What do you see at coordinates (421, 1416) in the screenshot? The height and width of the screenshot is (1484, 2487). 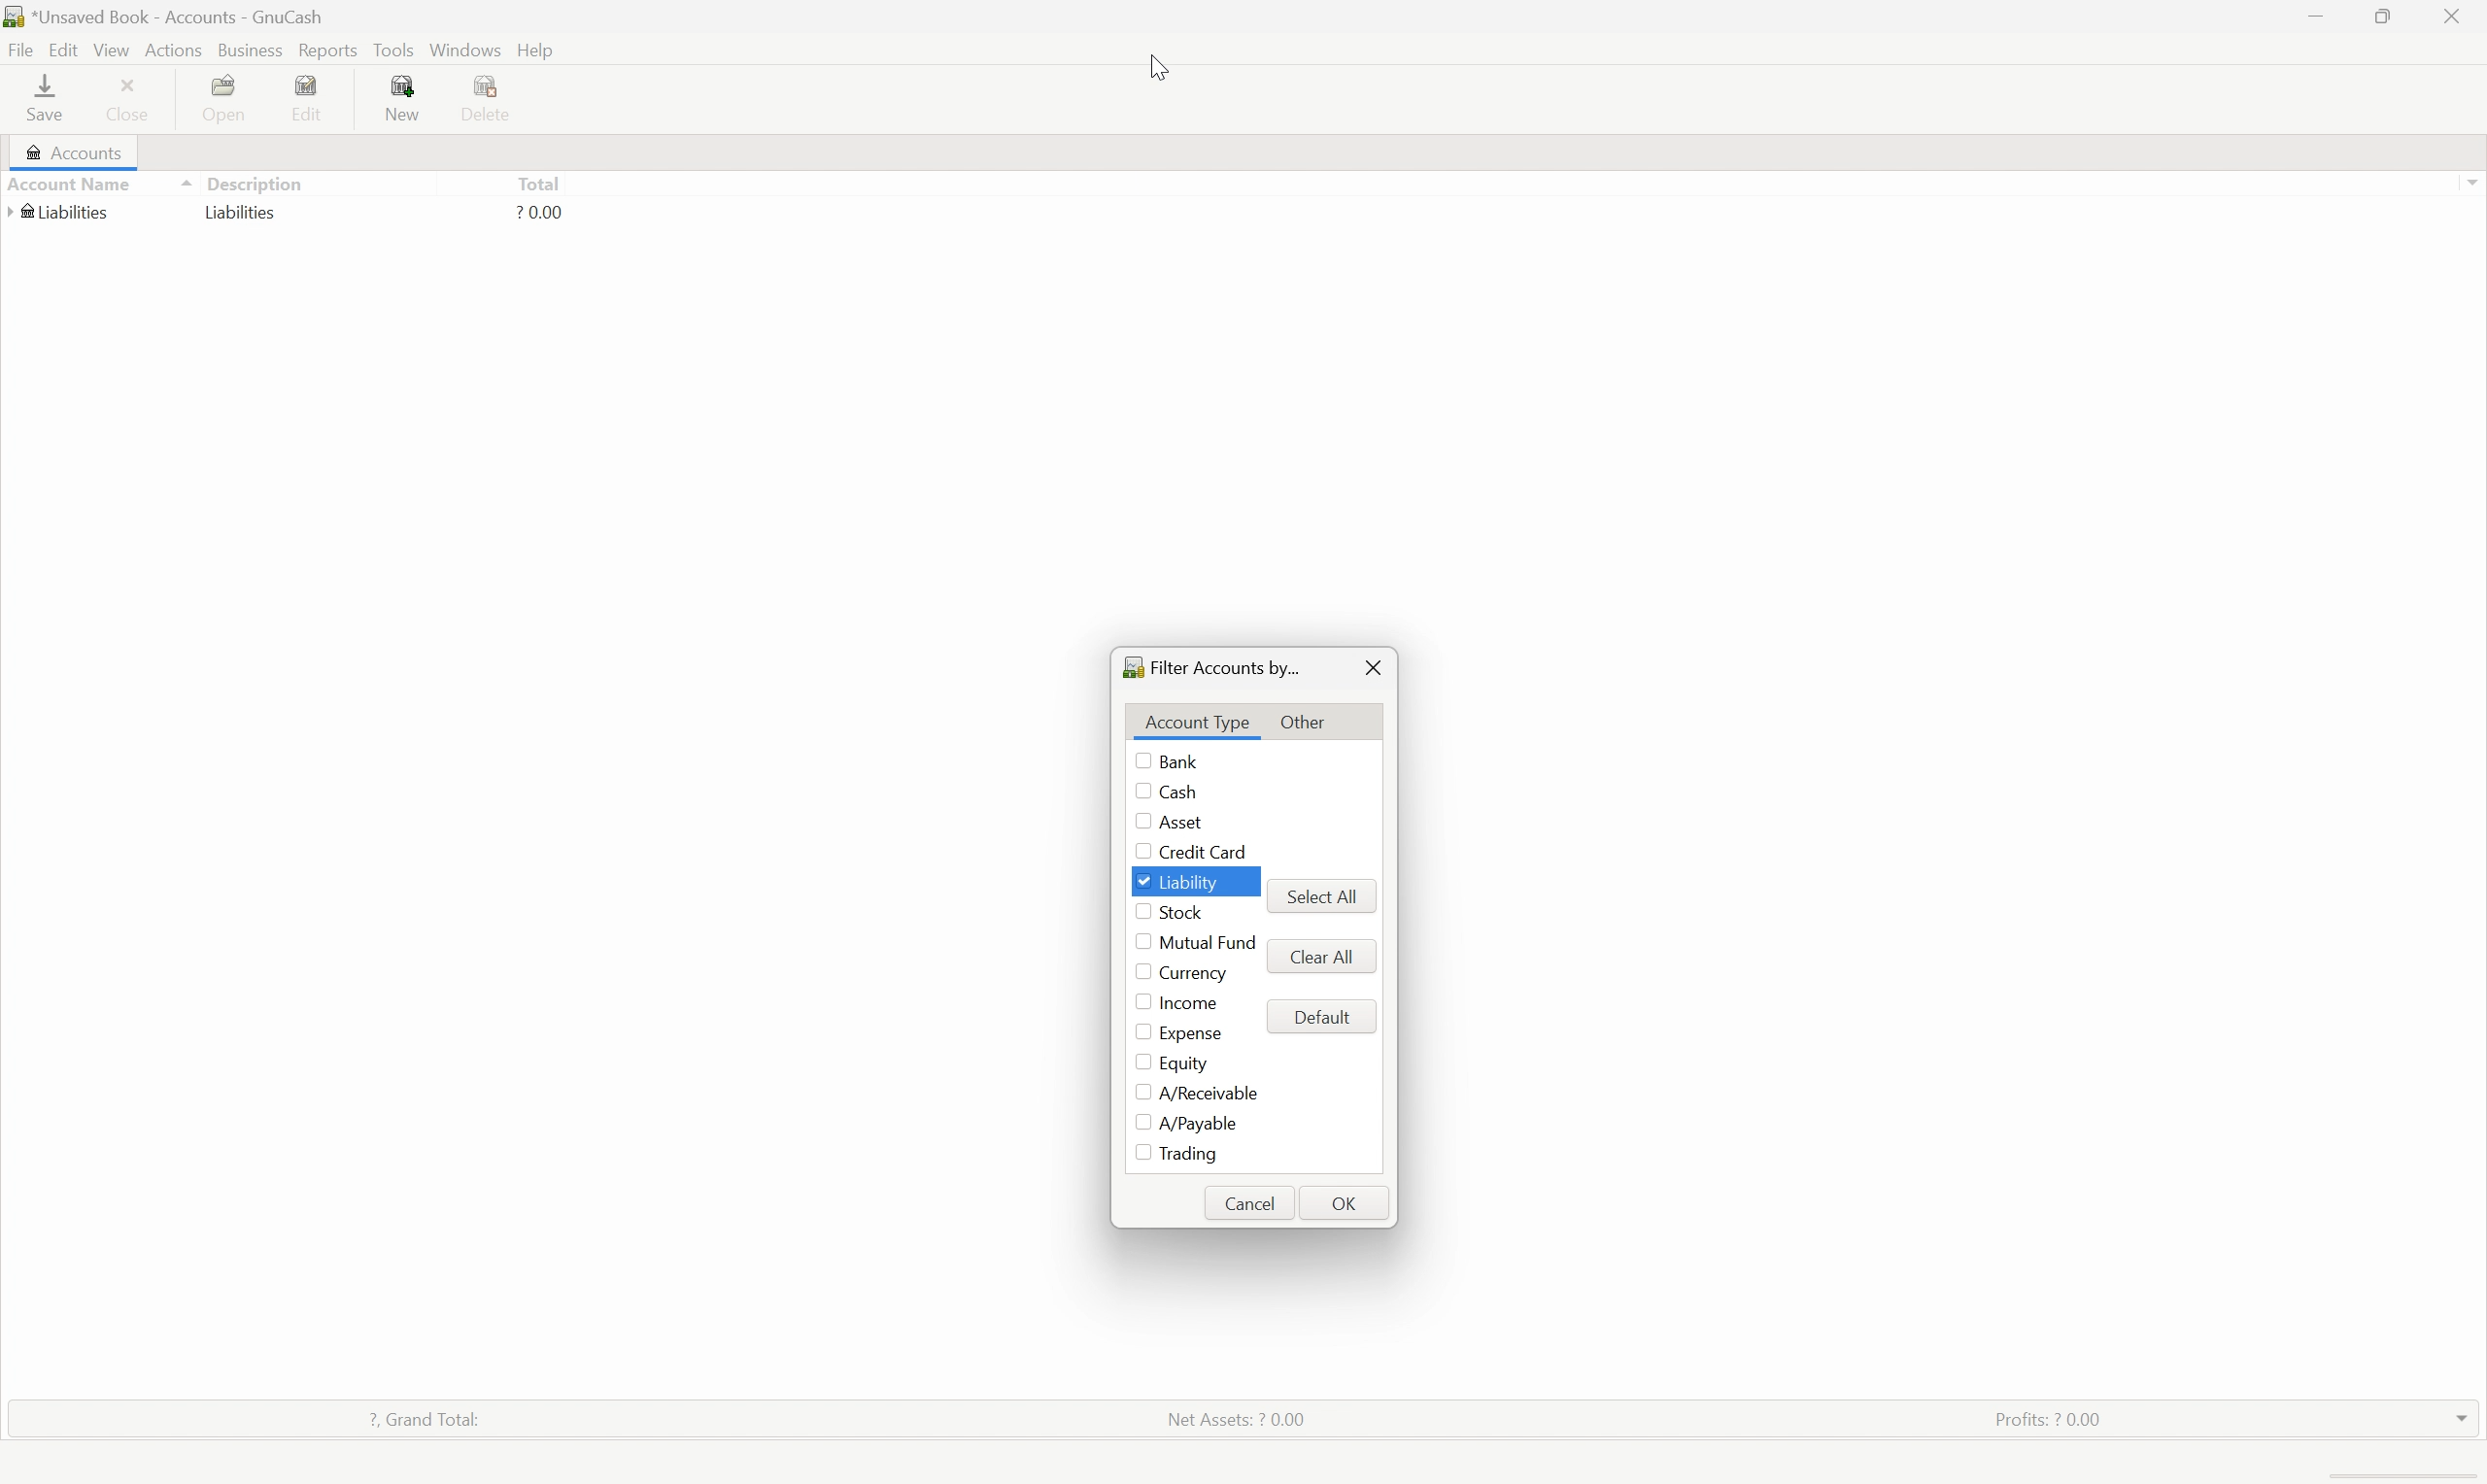 I see `? Grand total` at bounding box center [421, 1416].